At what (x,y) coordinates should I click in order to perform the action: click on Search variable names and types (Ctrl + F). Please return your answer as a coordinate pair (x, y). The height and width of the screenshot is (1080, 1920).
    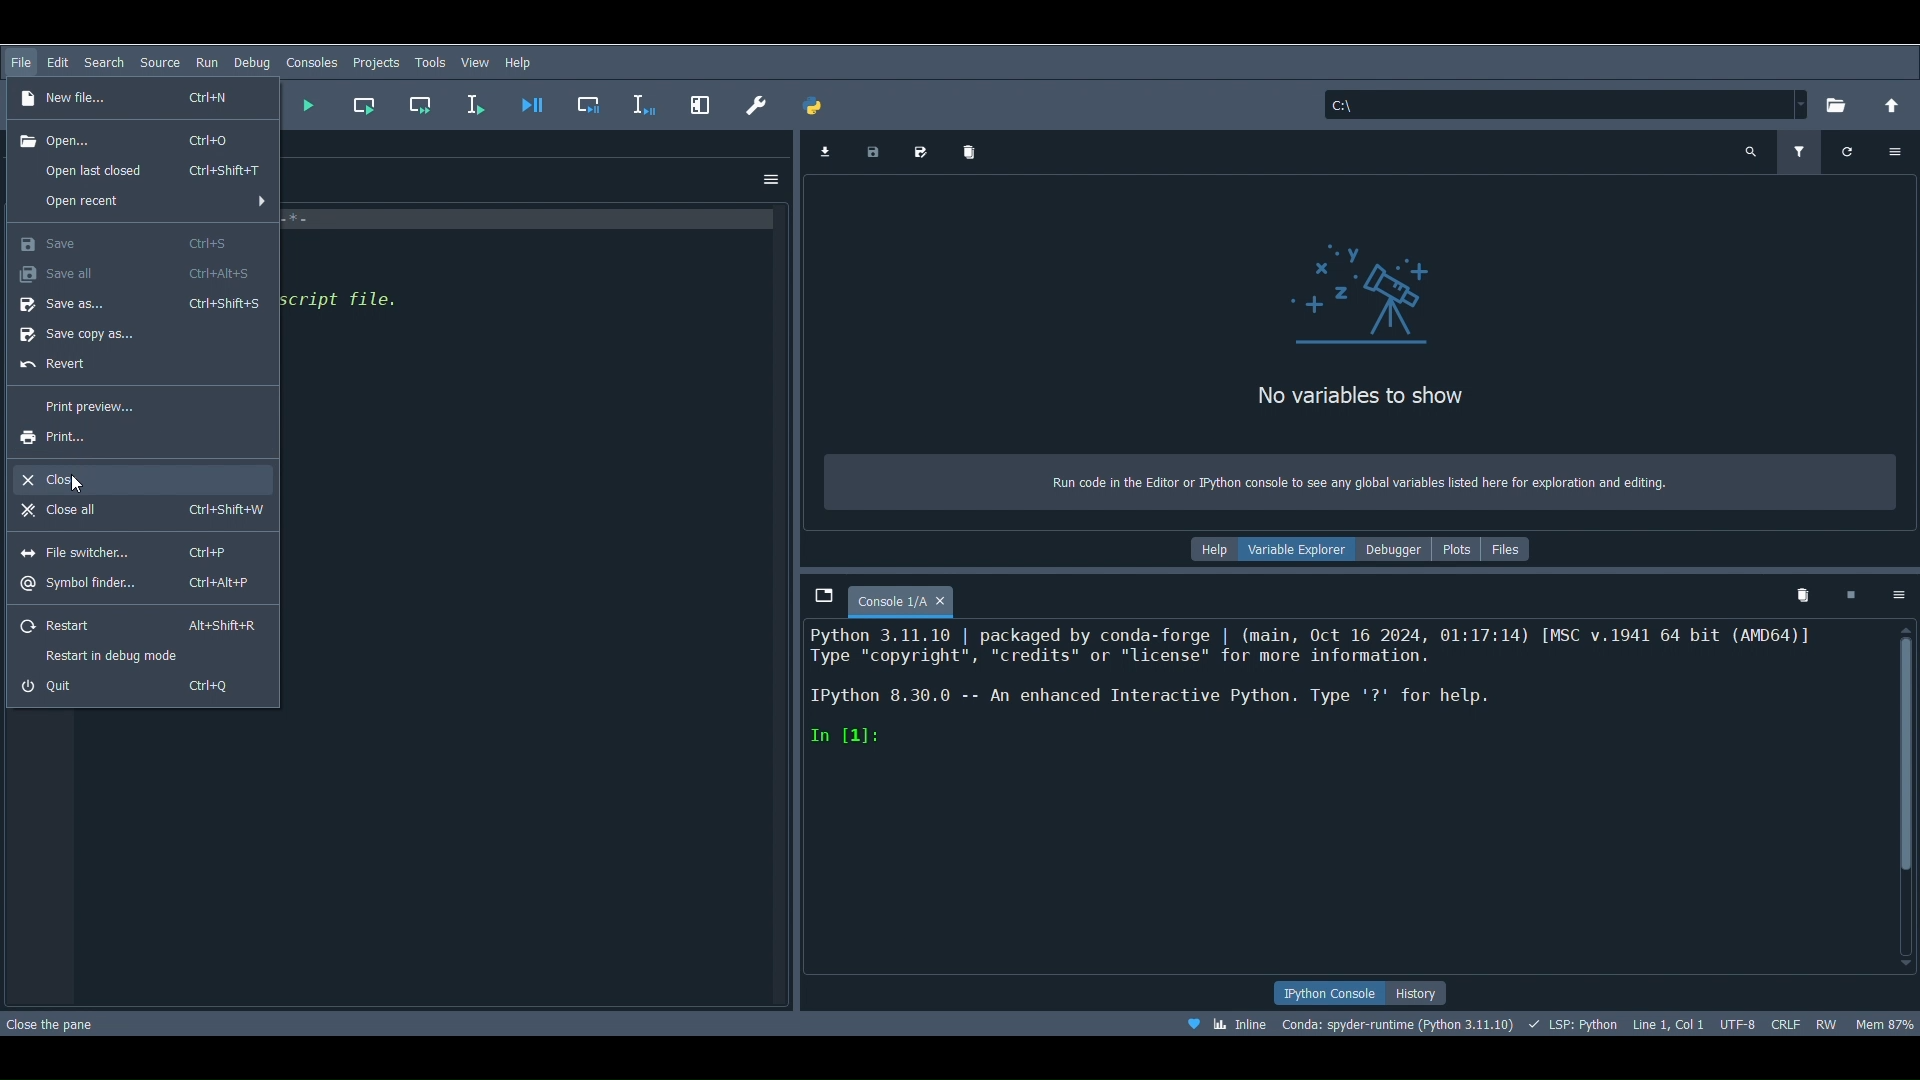
    Looking at the image, I should click on (1750, 148).